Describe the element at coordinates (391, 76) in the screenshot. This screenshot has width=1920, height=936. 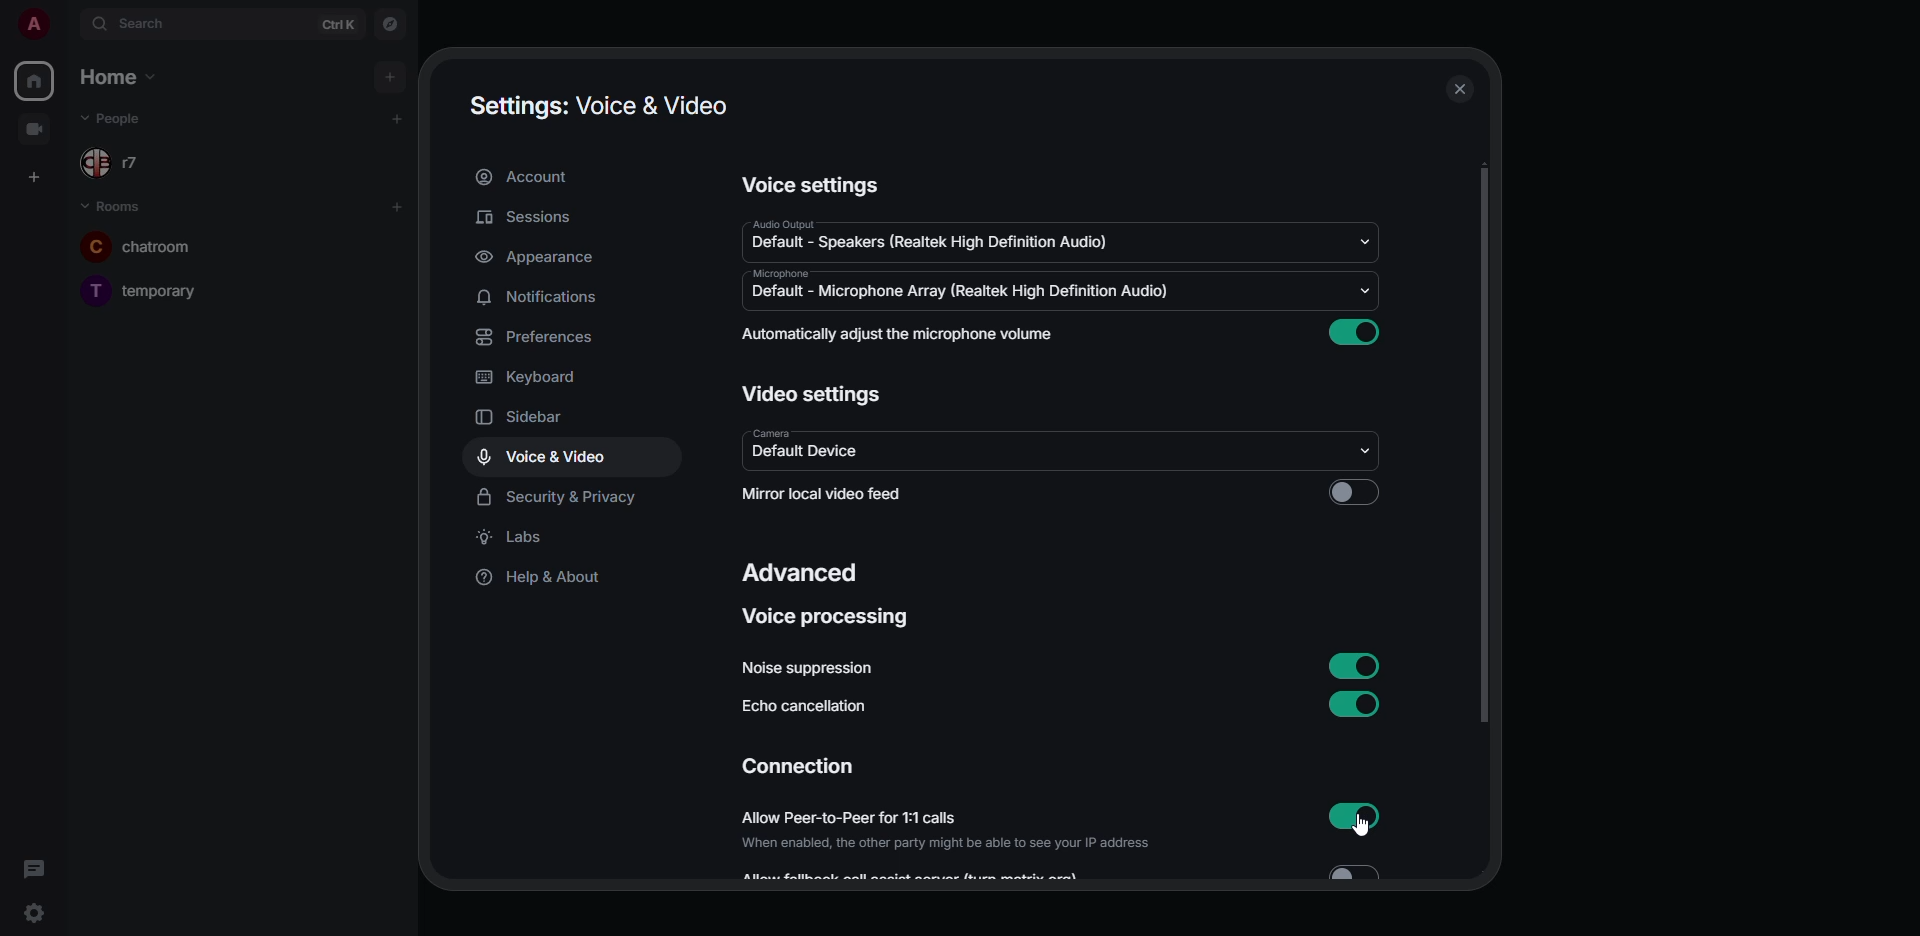
I see `add` at that location.